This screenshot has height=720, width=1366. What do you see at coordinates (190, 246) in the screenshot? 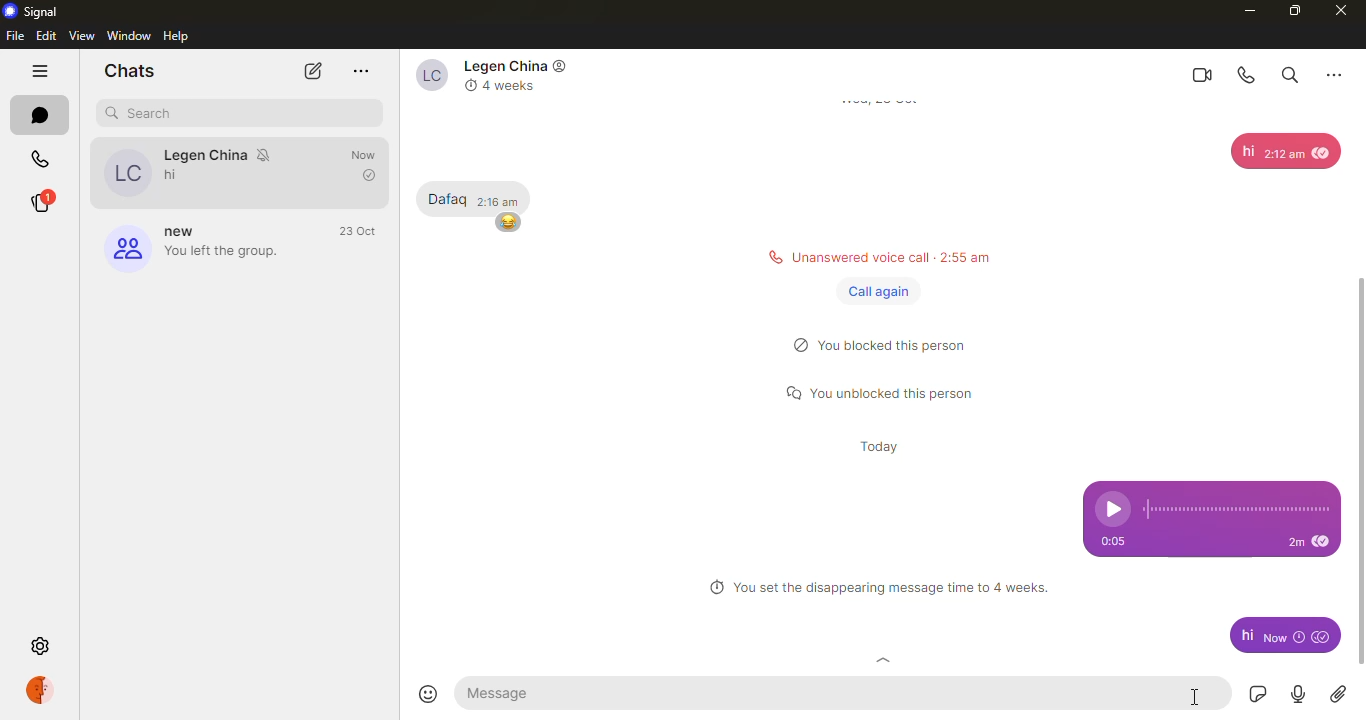
I see `new You left the group.` at bounding box center [190, 246].